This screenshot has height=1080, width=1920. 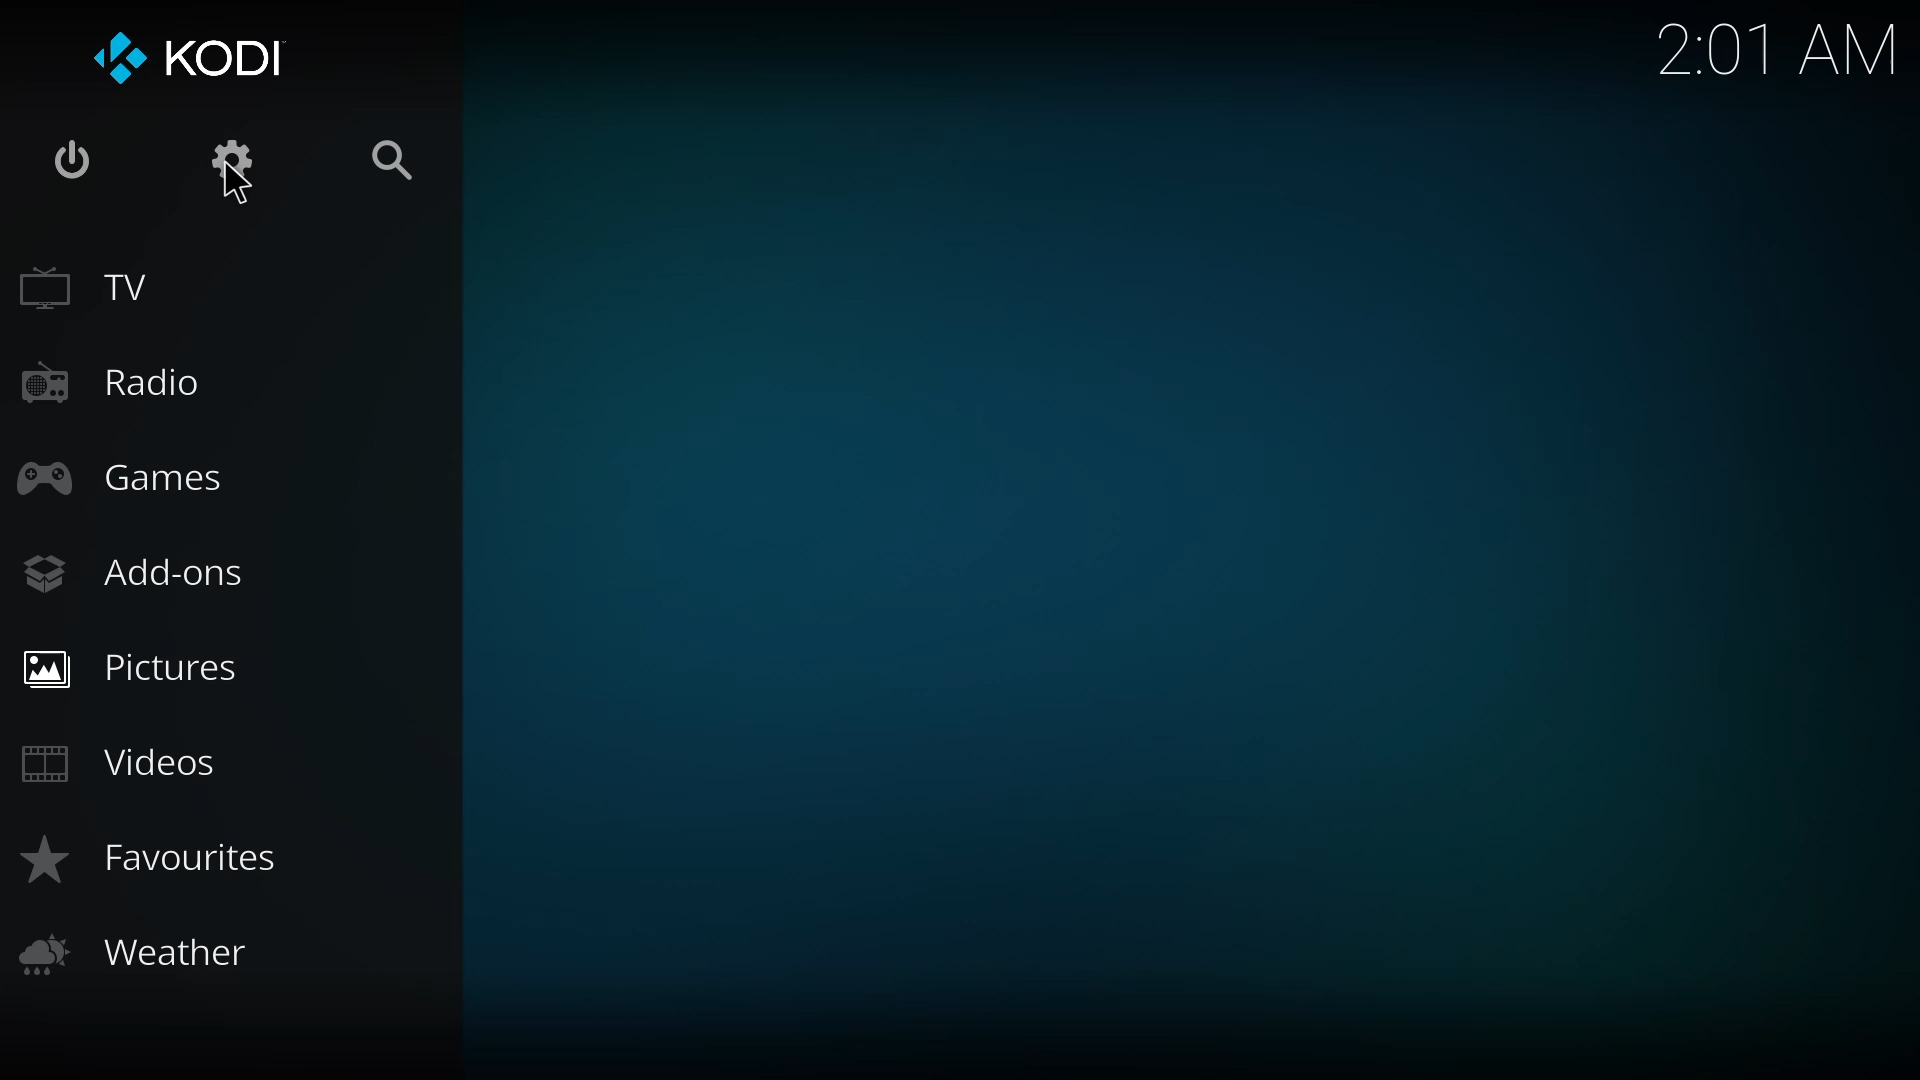 I want to click on search, so click(x=390, y=160).